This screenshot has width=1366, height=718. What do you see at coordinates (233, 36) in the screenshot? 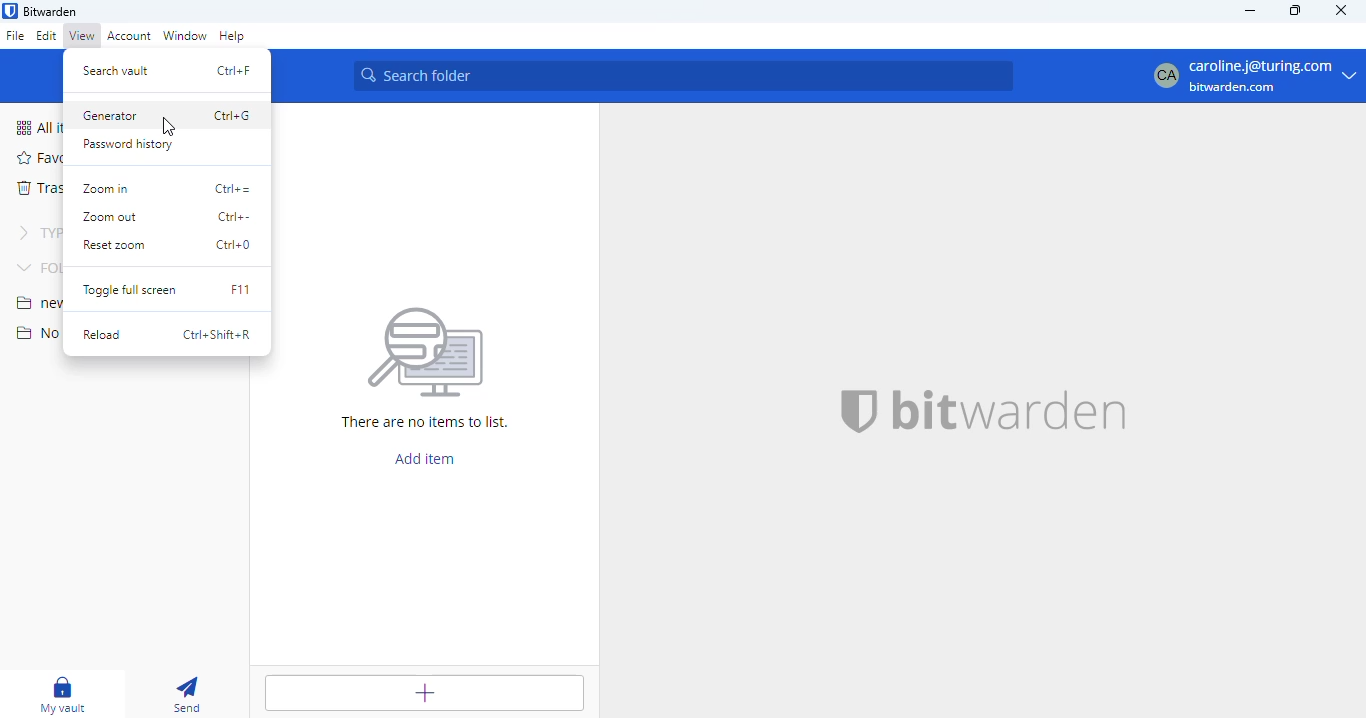
I see `help` at bounding box center [233, 36].